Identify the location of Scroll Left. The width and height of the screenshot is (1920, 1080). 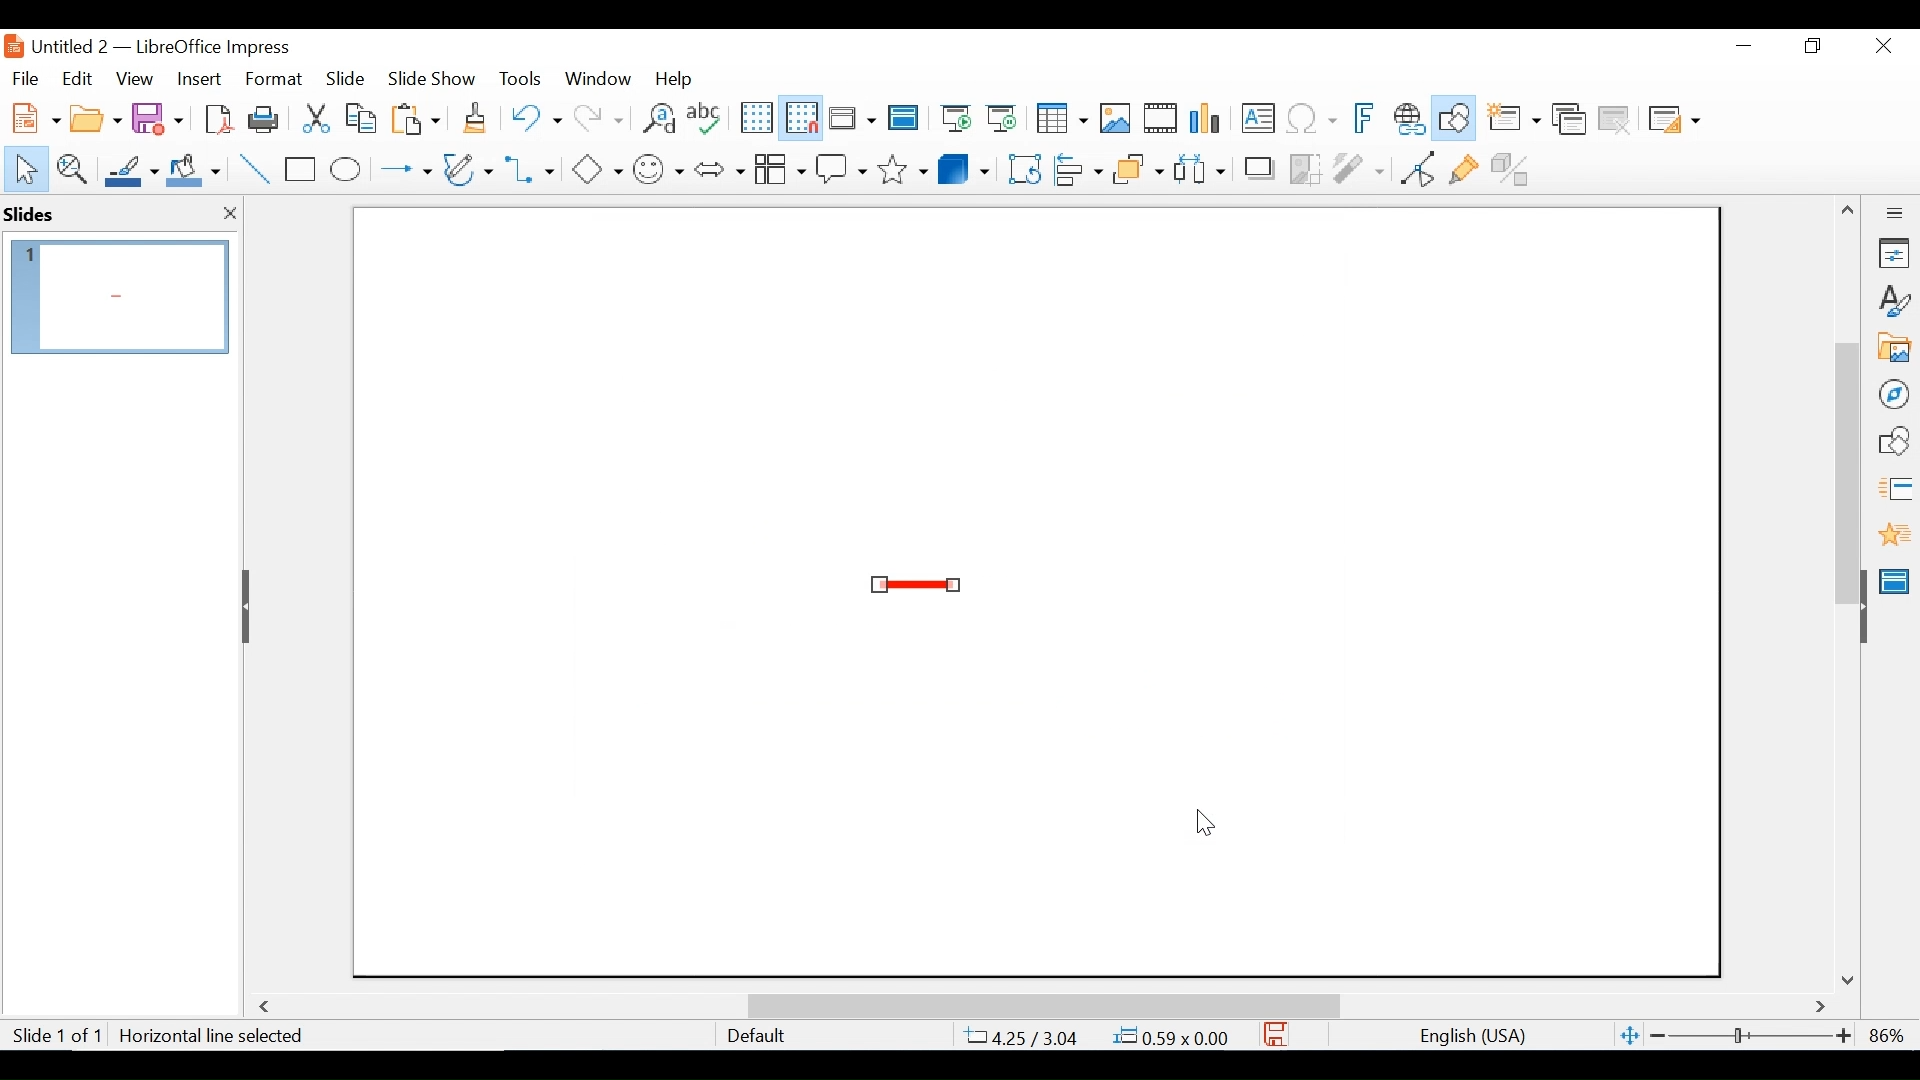
(268, 1007).